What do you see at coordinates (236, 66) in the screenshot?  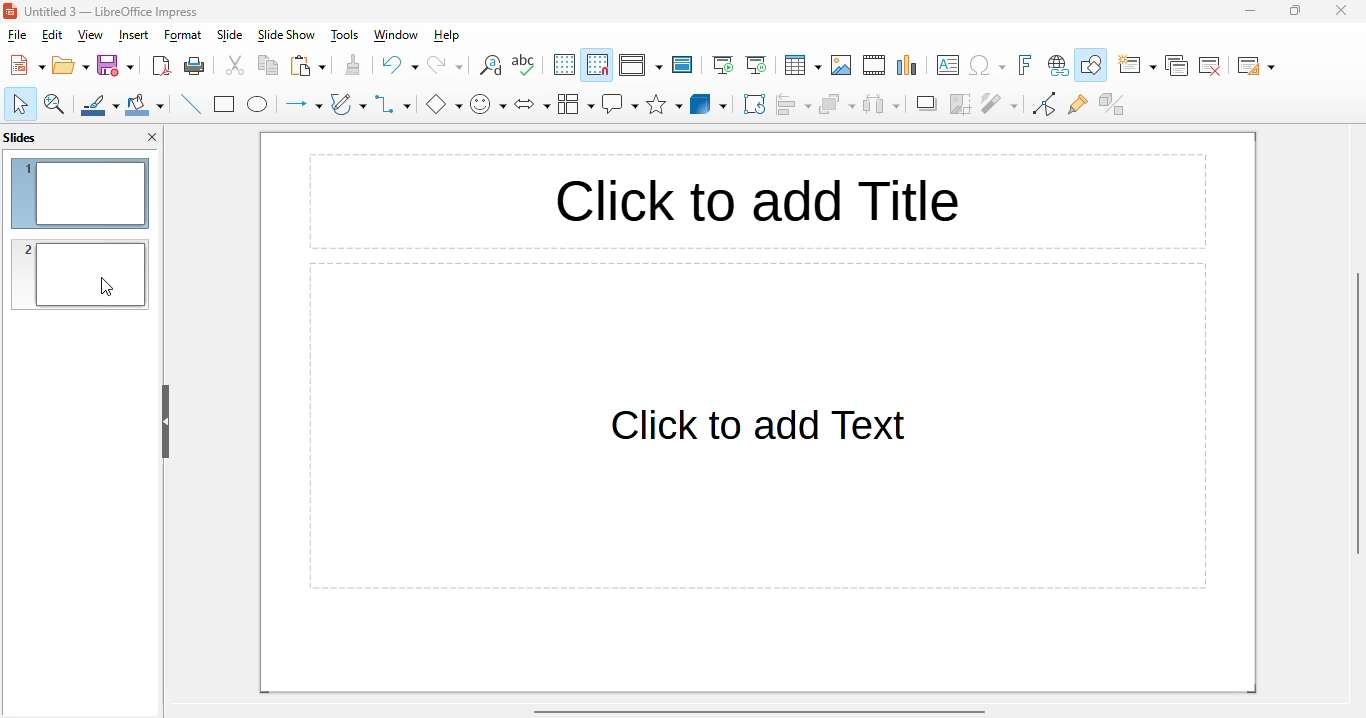 I see `cut` at bounding box center [236, 66].